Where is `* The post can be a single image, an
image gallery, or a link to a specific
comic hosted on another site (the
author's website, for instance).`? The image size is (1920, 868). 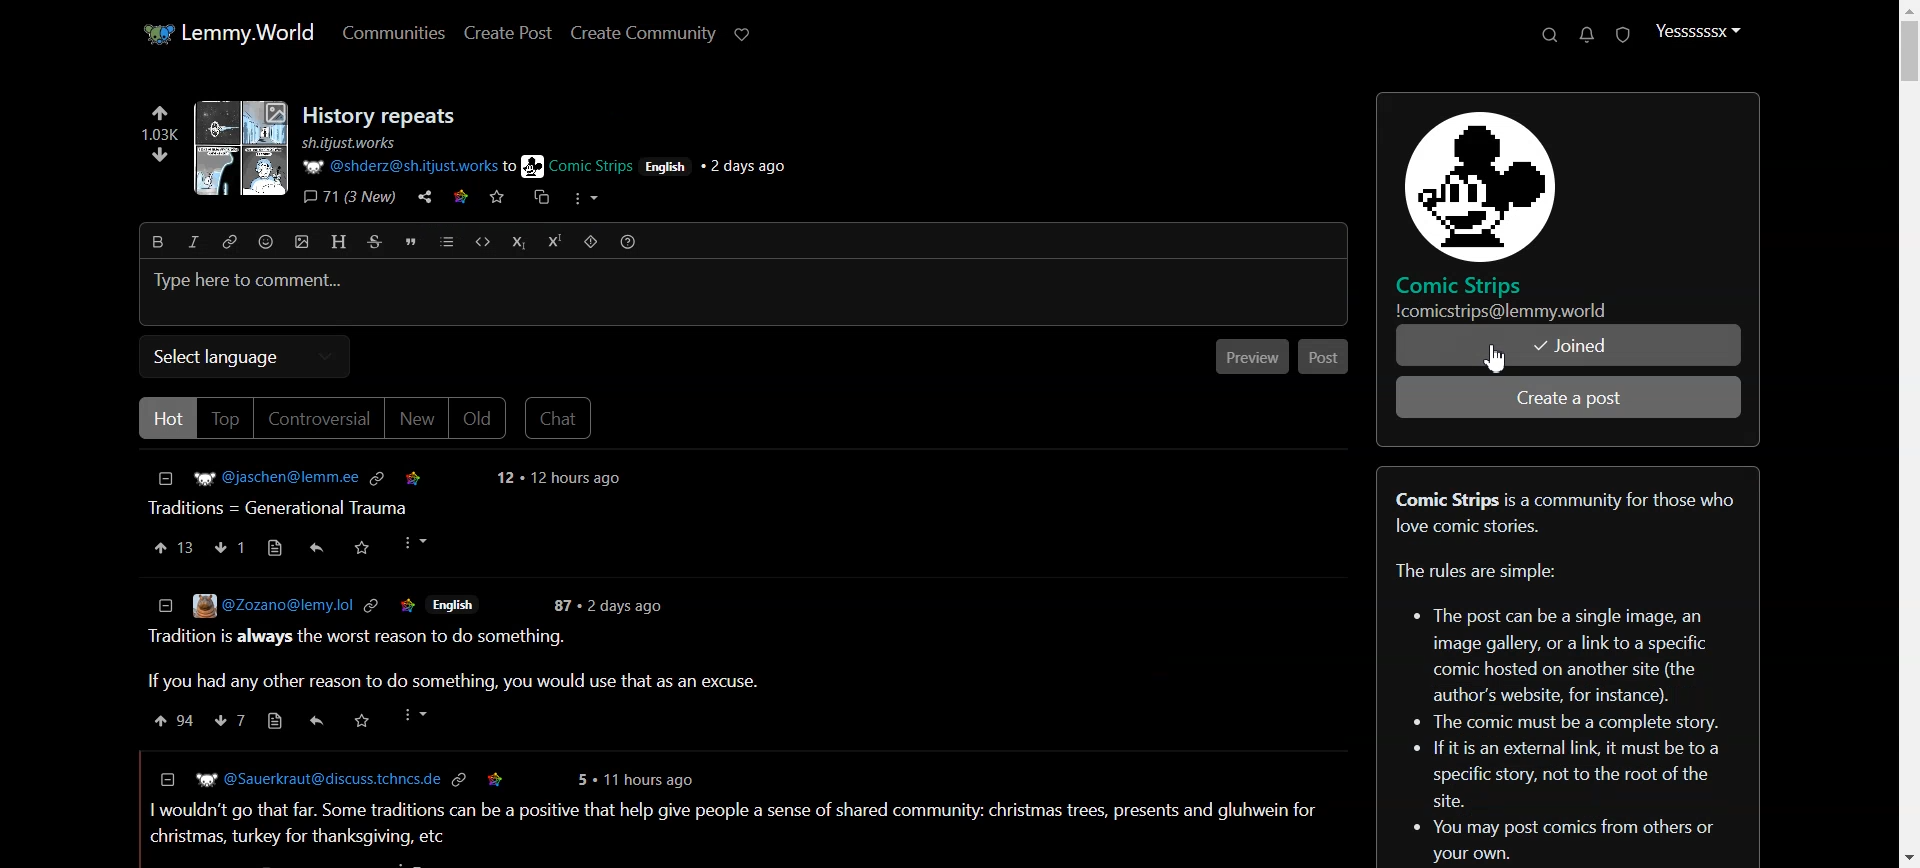
* The post can be a single image, an
image gallery, or a link to a specific
comic hosted on another site (the
author's website, for instance). is located at coordinates (1556, 649).